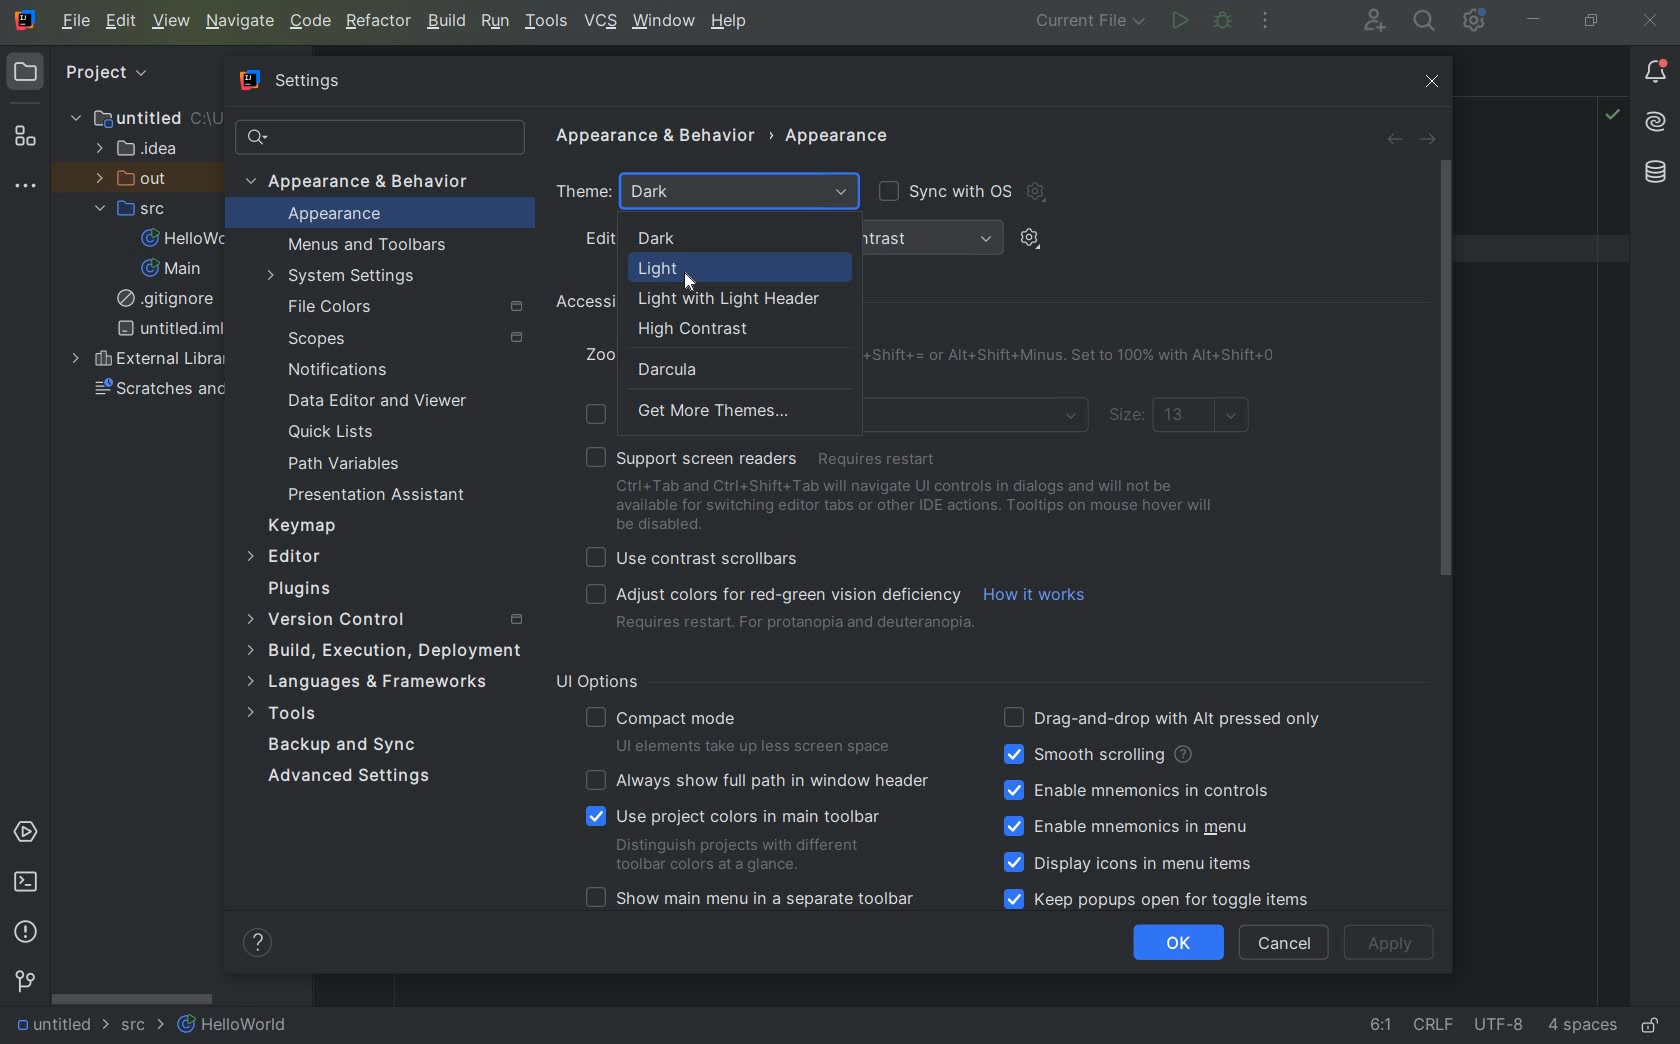 The image size is (1680, 1044). I want to click on PRESENTATION ASSISTANT, so click(384, 495).